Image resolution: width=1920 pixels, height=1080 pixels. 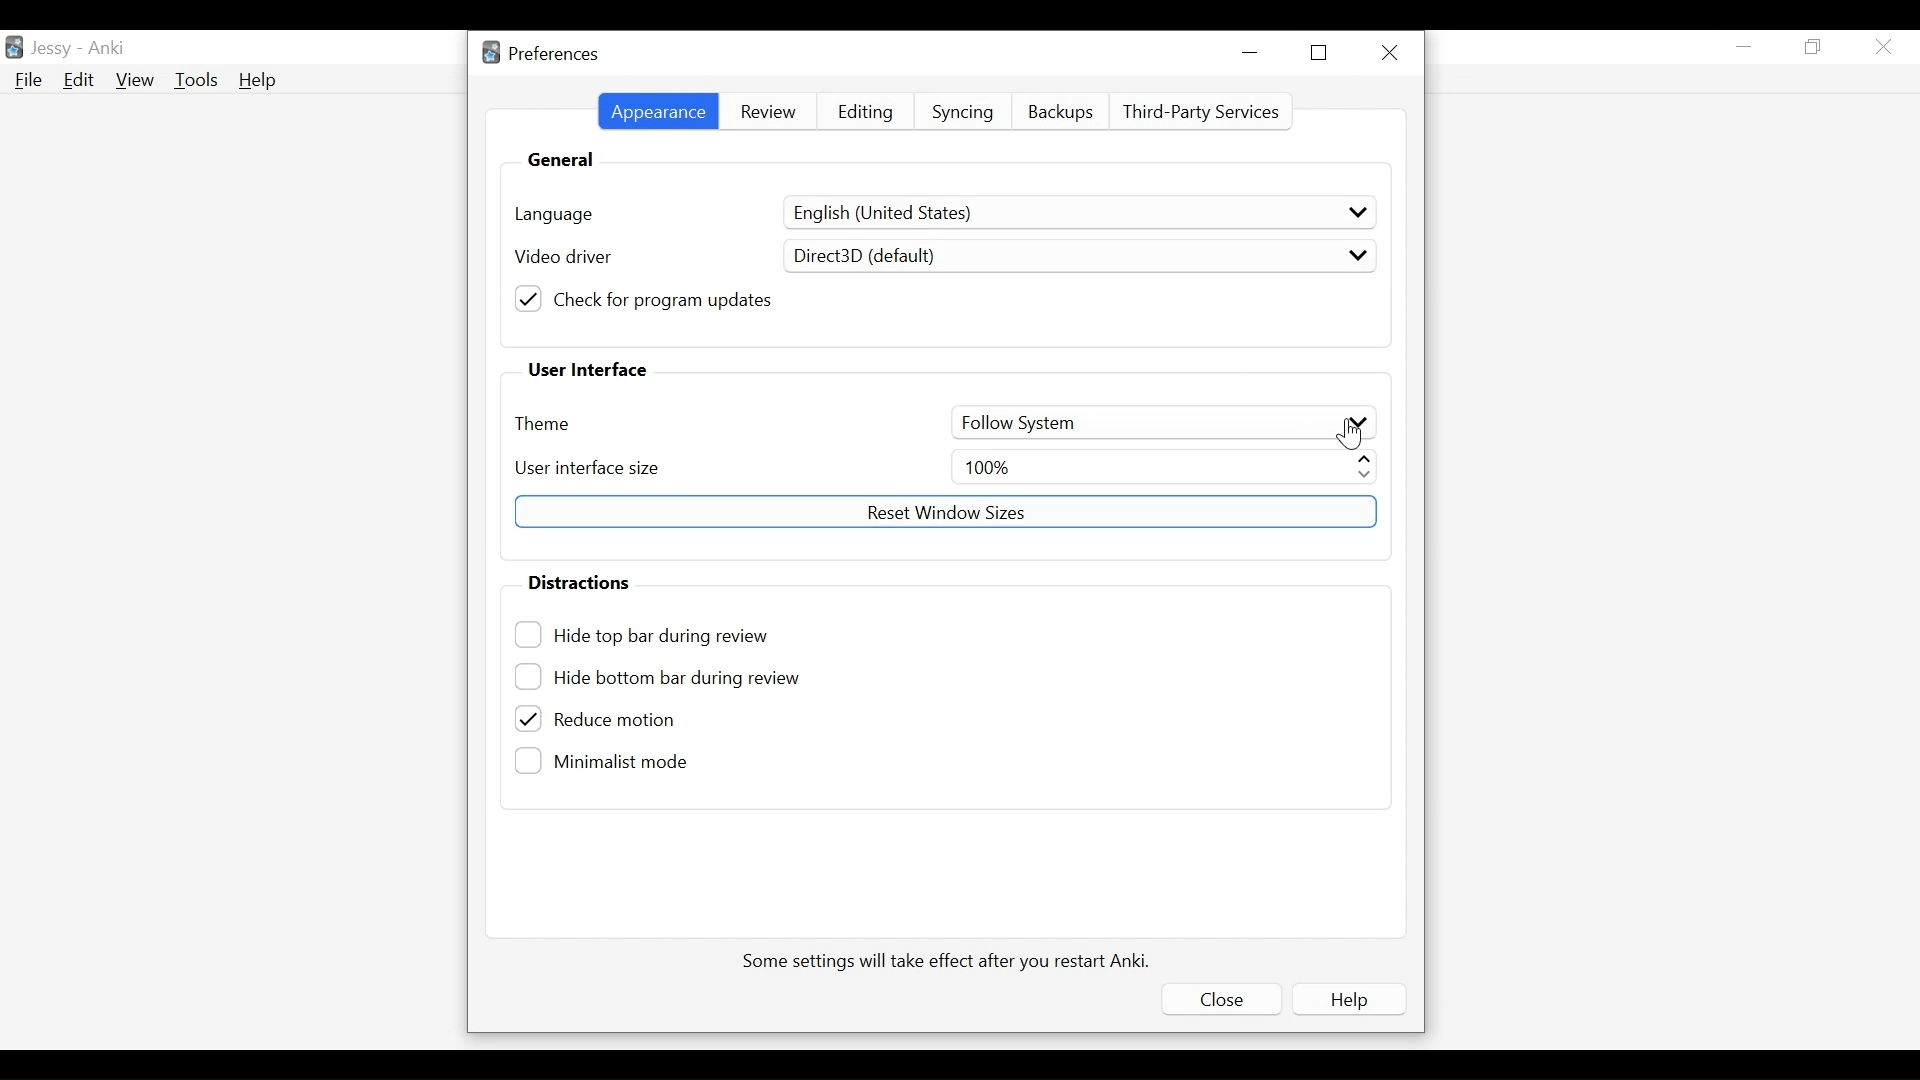 What do you see at coordinates (196, 79) in the screenshot?
I see `Tools` at bounding box center [196, 79].